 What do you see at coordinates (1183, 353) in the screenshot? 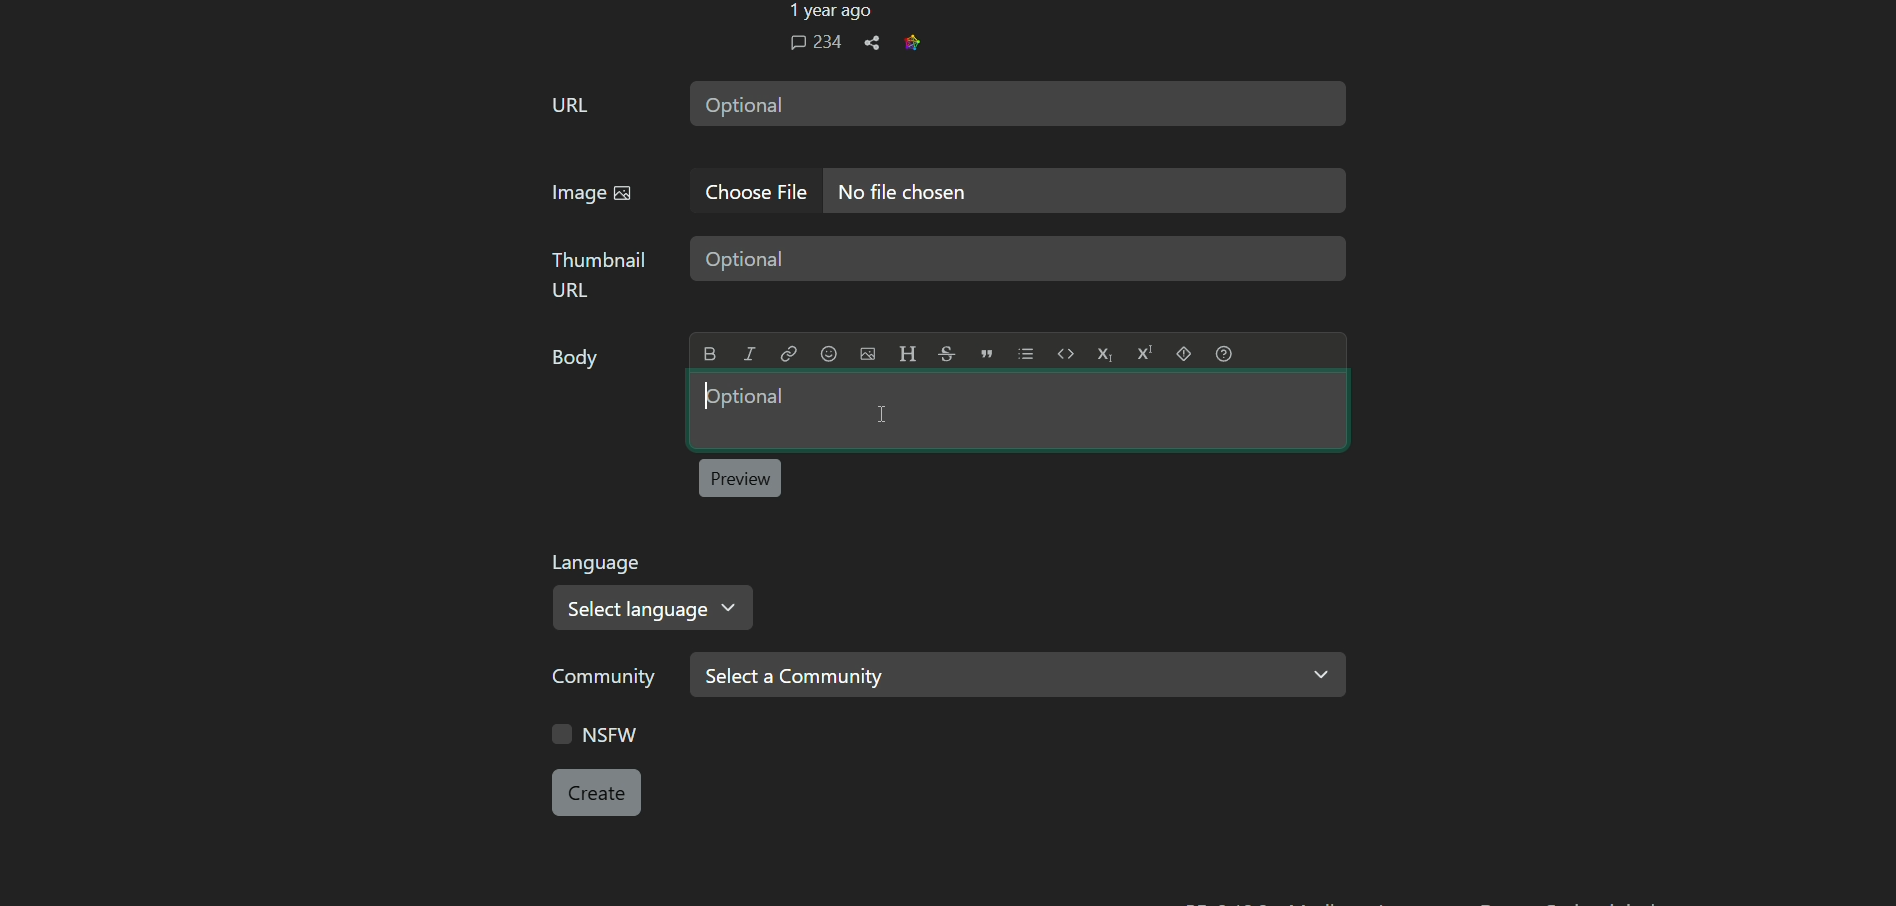
I see `Spoiler` at bounding box center [1183, 353].